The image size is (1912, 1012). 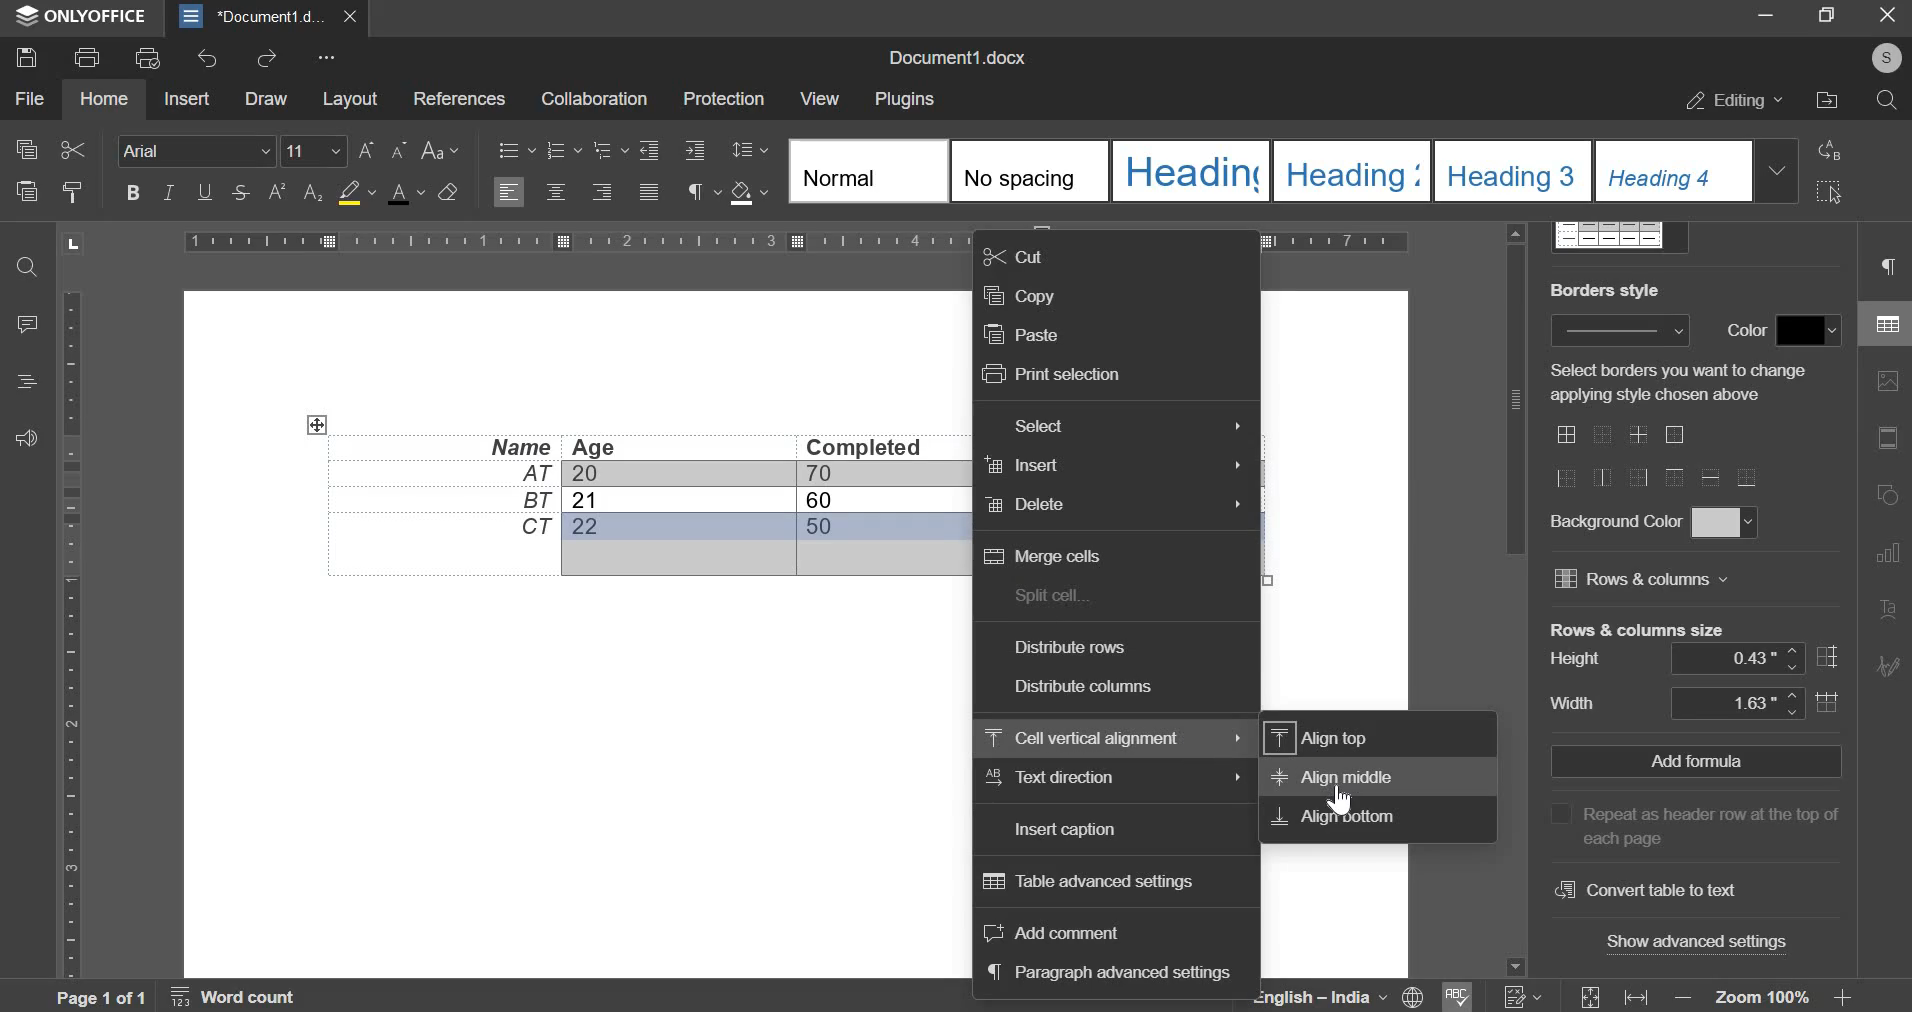 I want to click on onlyoffice, so click(x=95, y=15).